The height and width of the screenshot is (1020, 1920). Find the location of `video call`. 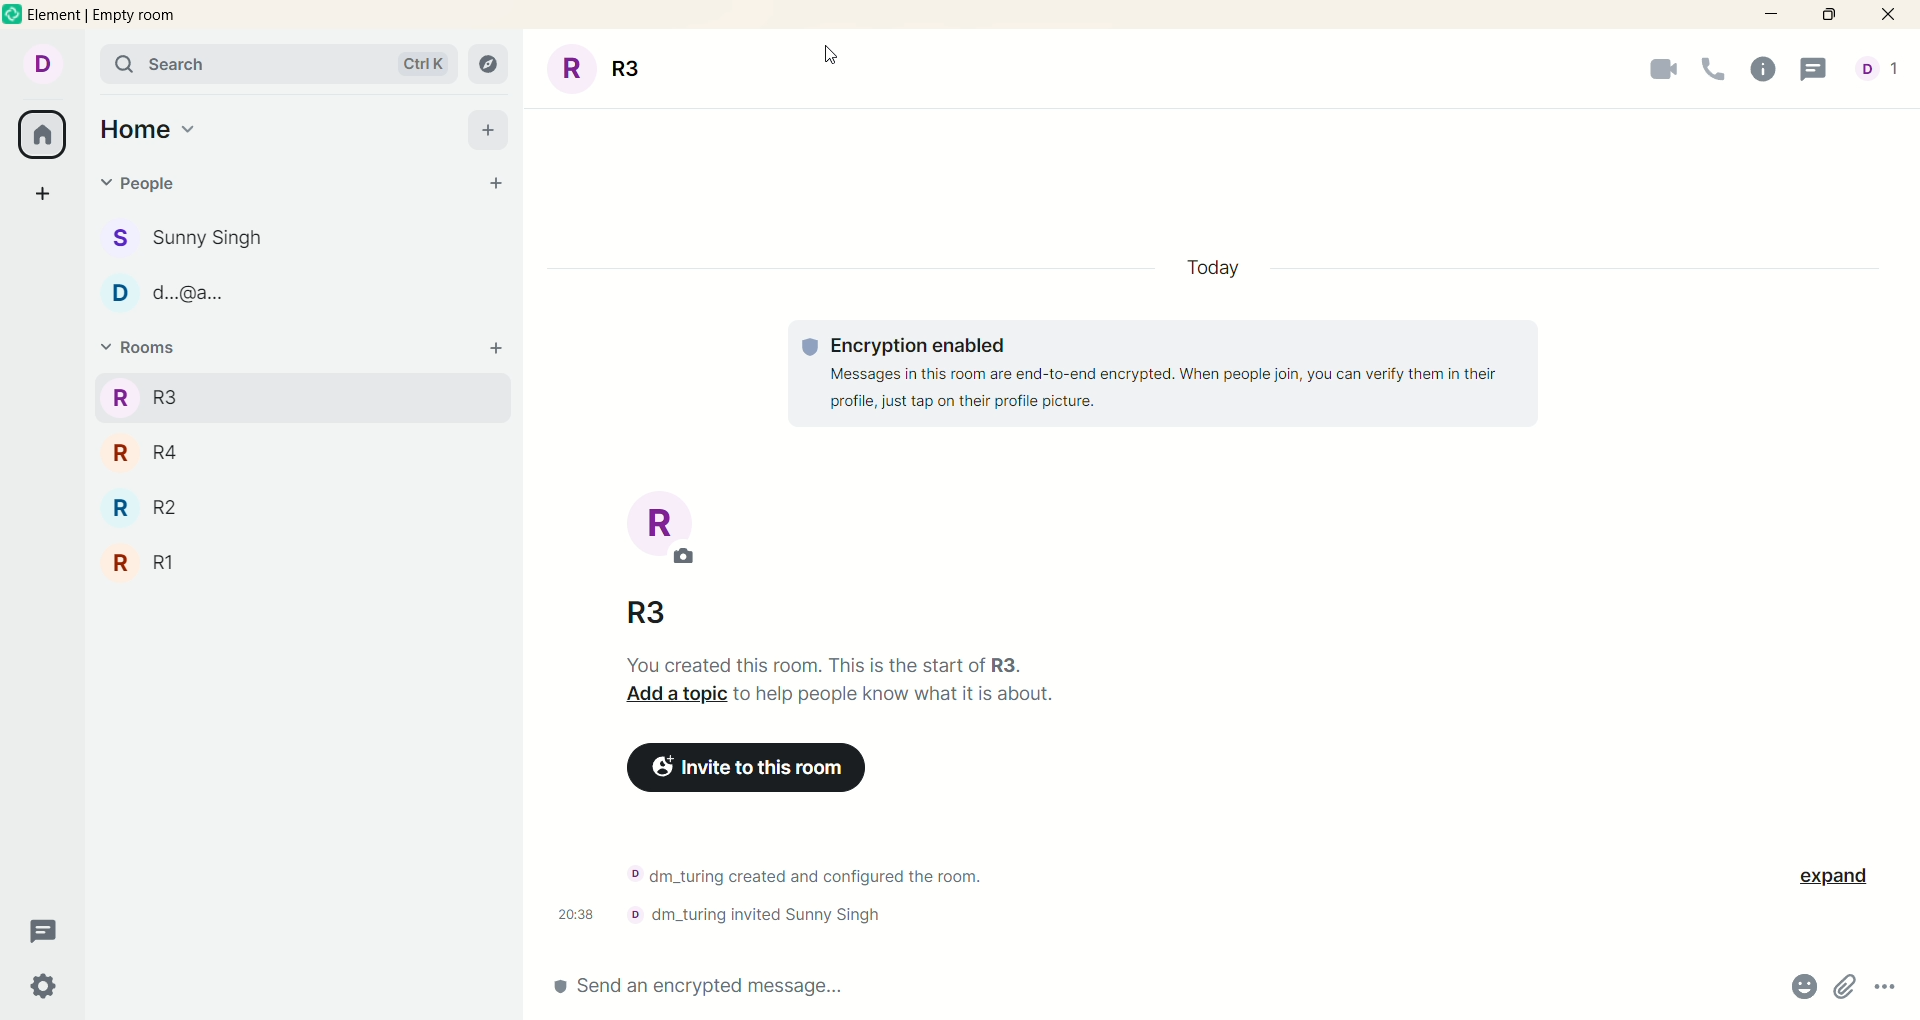

video call is located at coordinates (1653, 72).